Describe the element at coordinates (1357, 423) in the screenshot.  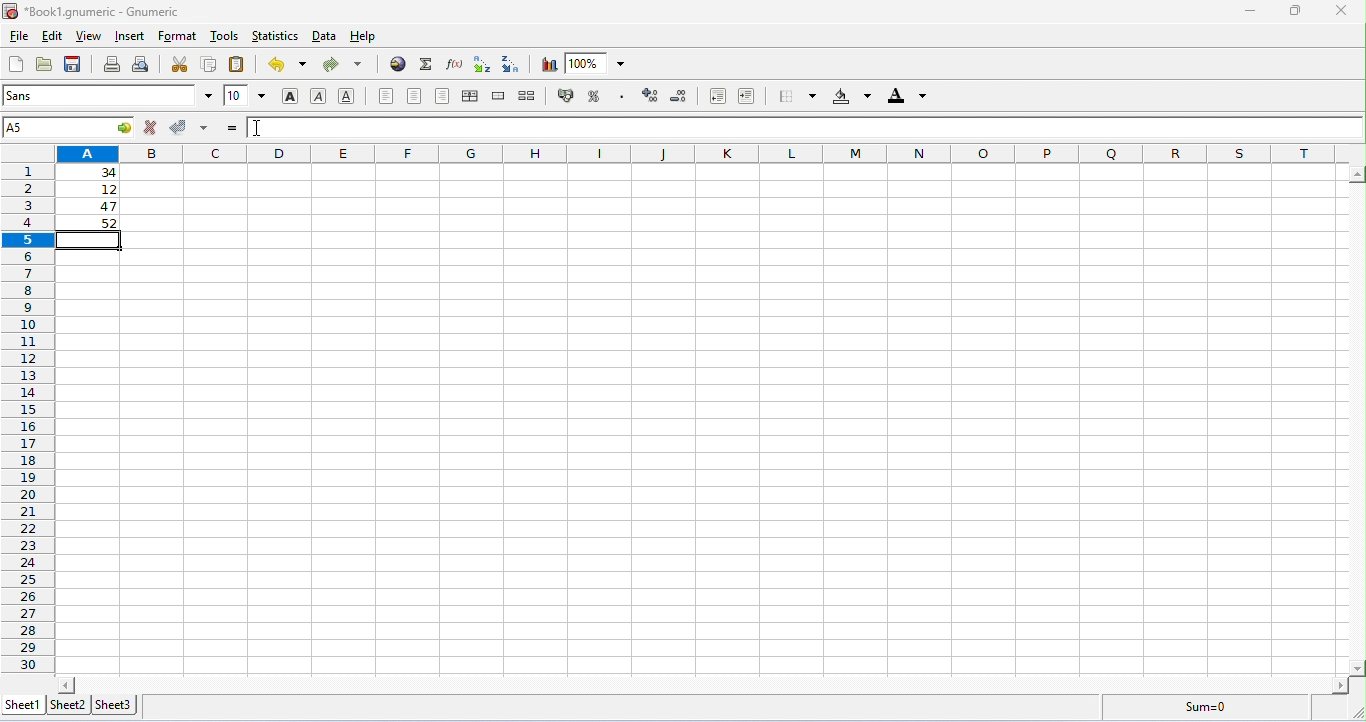
I see `space for vertical scroll bar` at that location.